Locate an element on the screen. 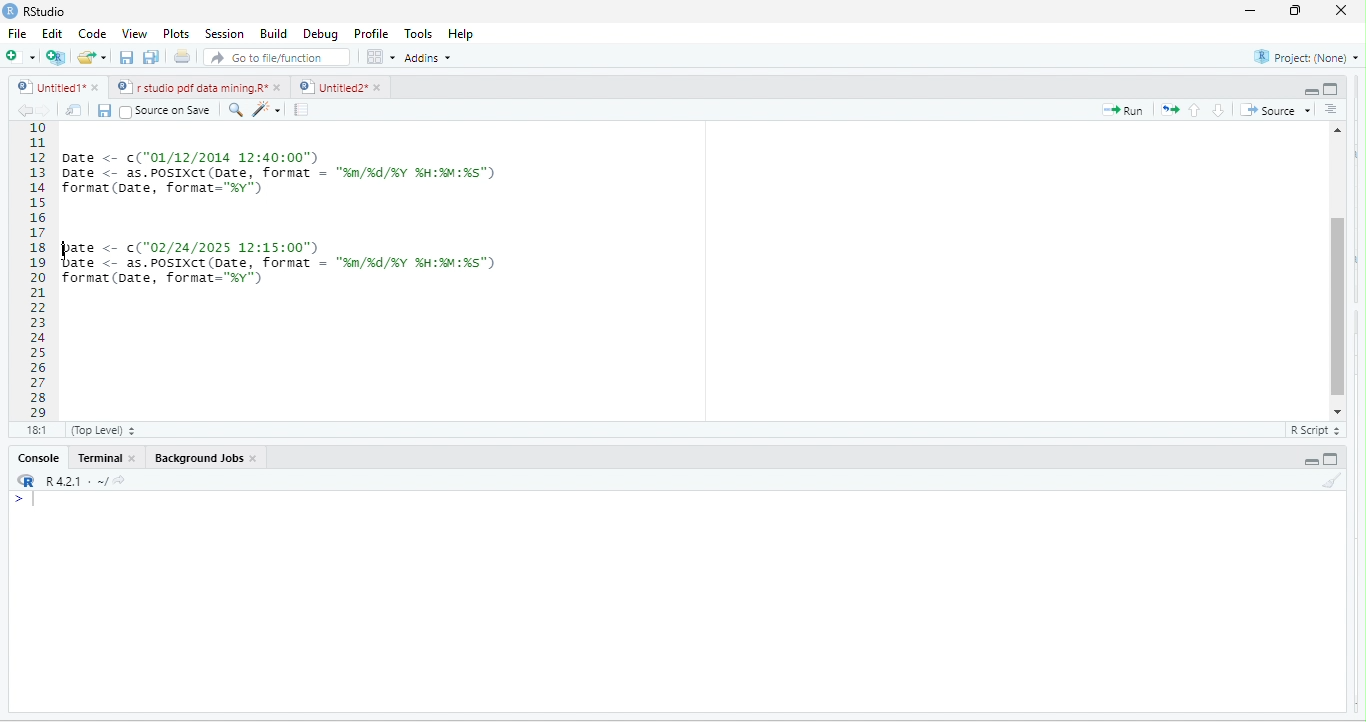 This screenshot has width=1366, height=722. save current document is located at coordinates (125, 60).